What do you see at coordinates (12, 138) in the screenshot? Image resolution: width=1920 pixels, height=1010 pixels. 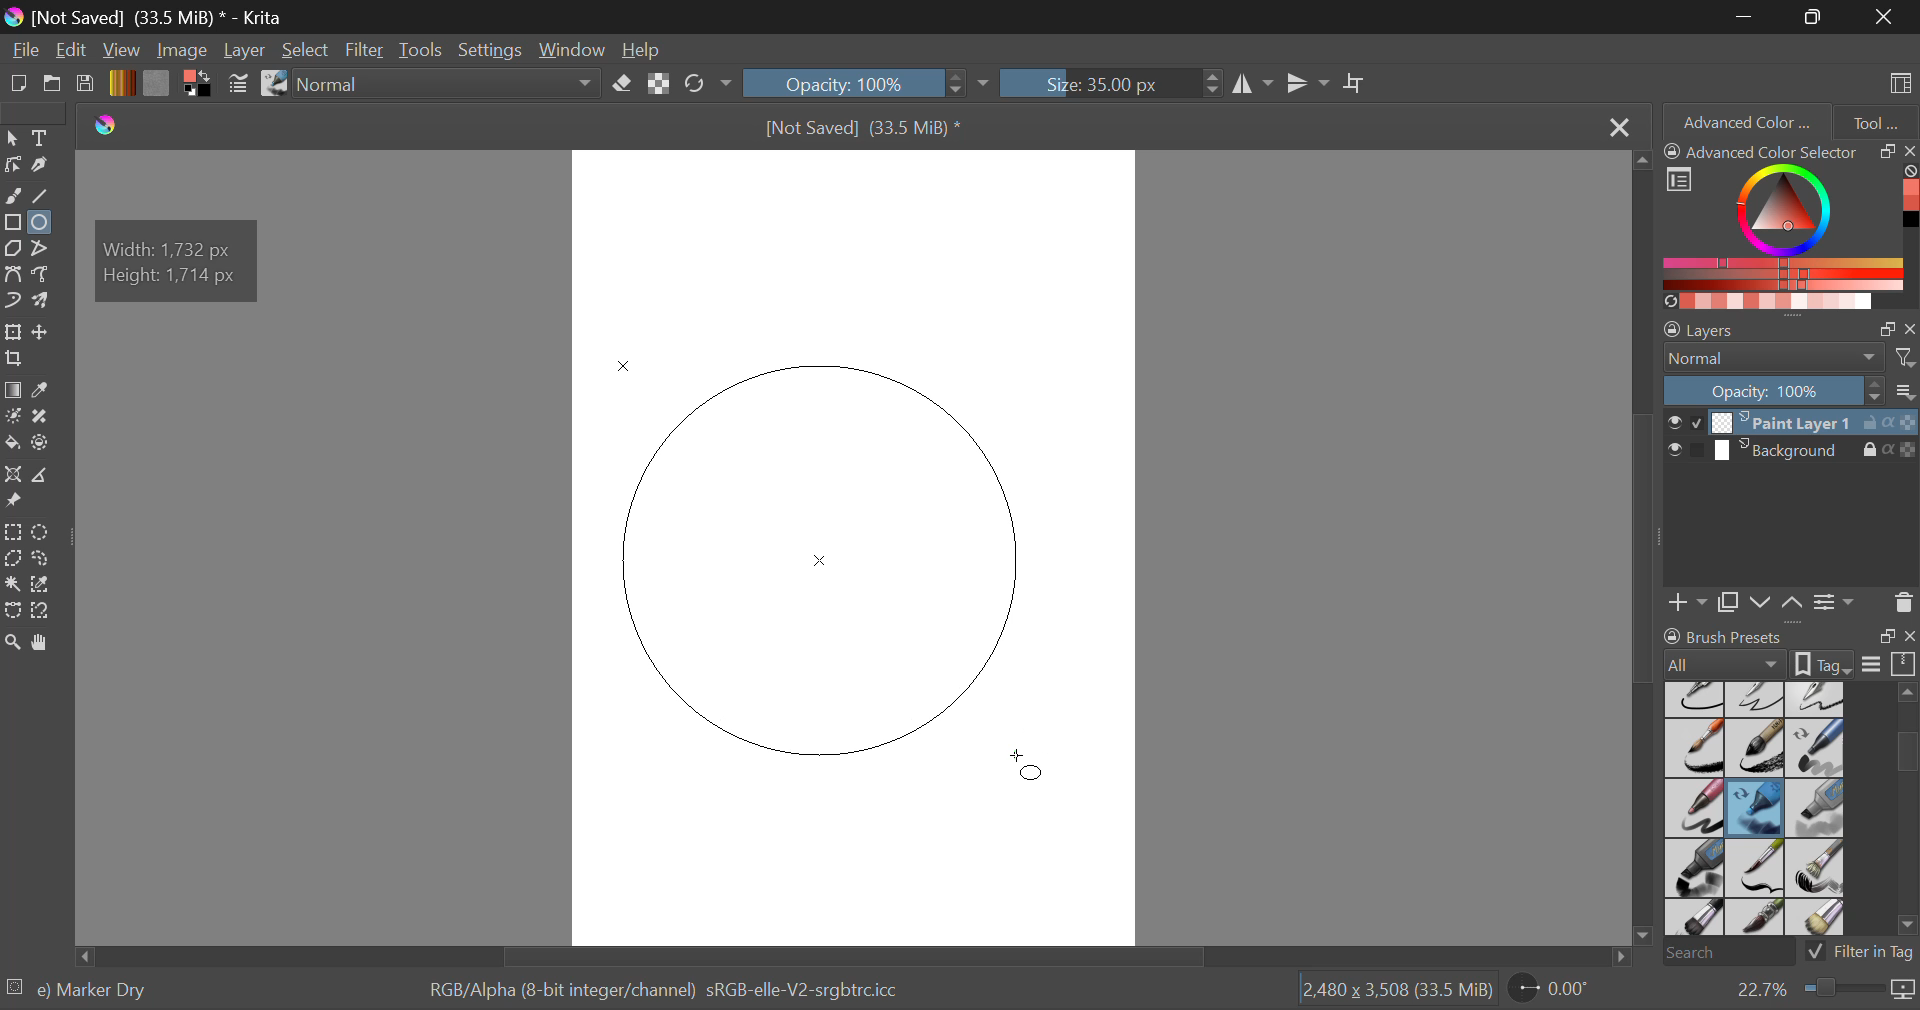 I see `Select` at bounding box center [12, 138].